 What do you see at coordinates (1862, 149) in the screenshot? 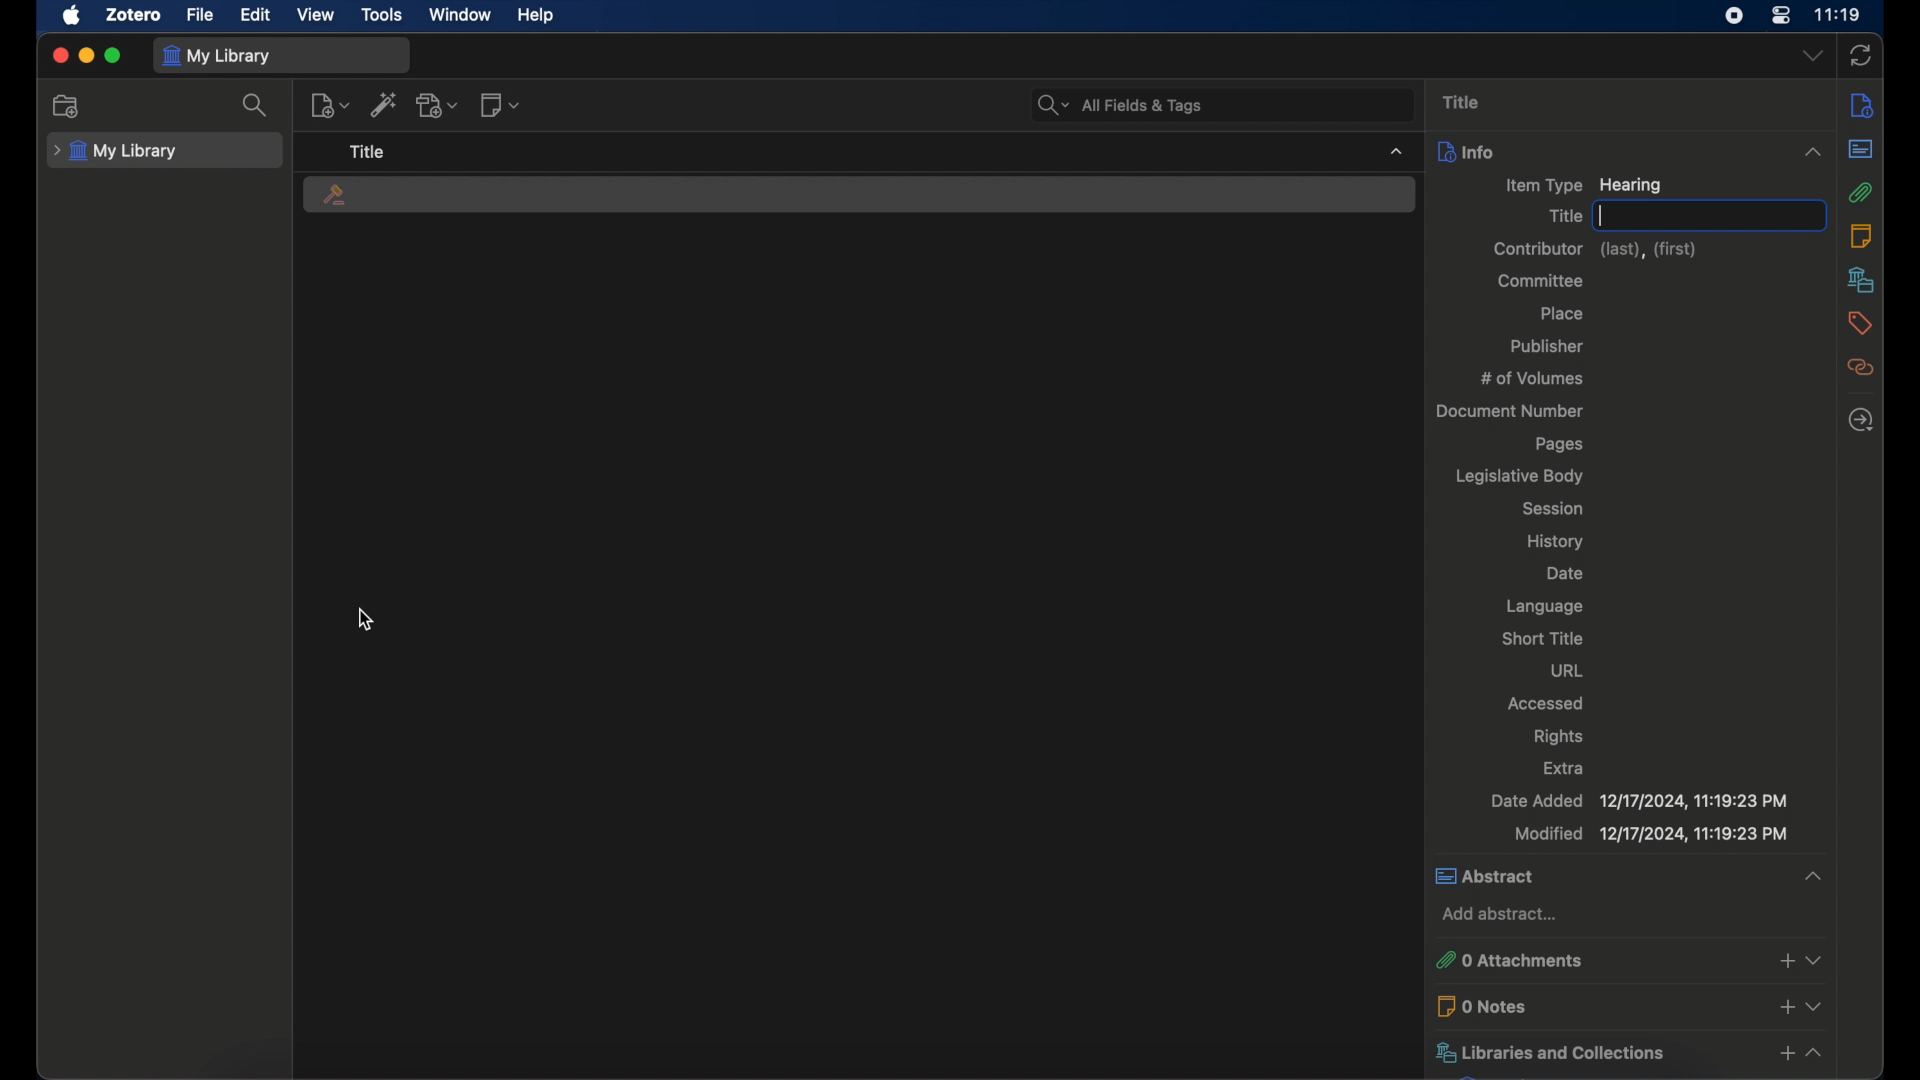
I see `abstract` at bounding box center [1862, 149].